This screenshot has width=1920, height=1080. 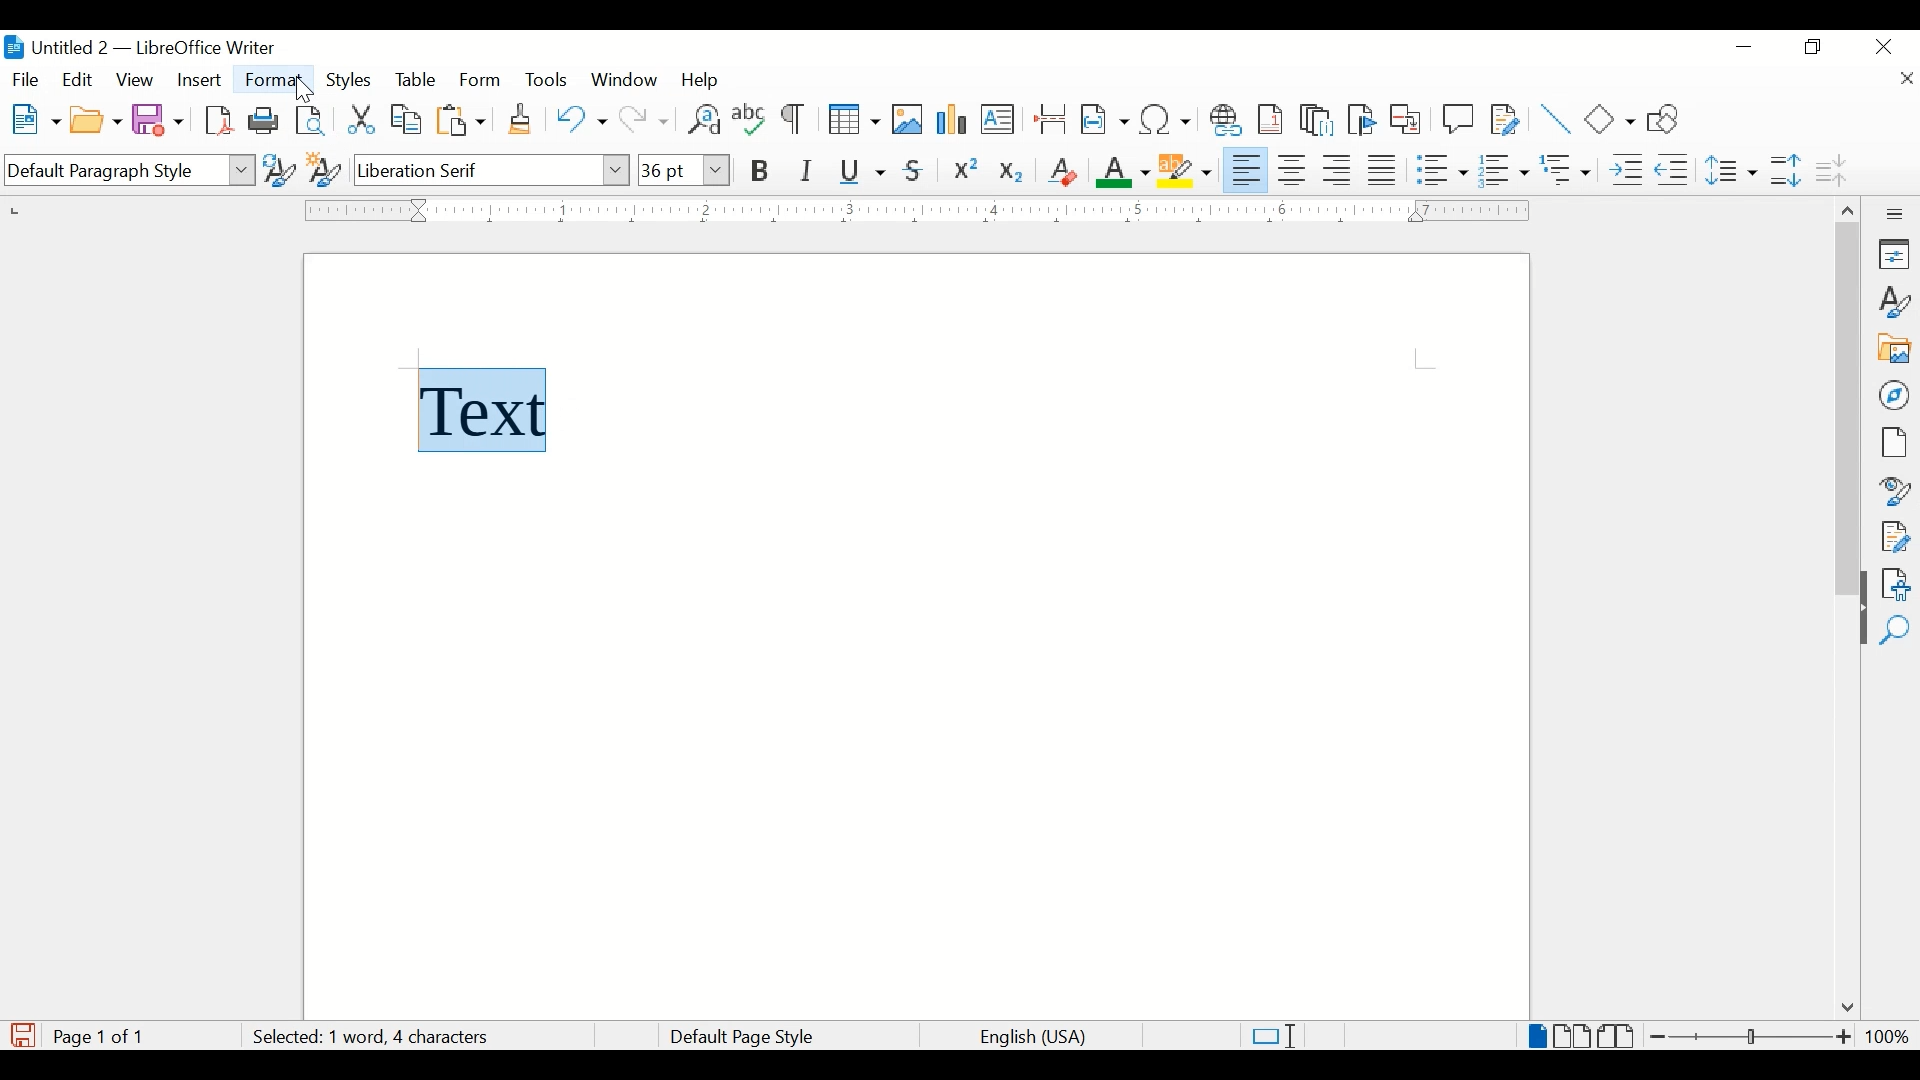 I want to click on basic shapes, so click(x=1611, y=119).